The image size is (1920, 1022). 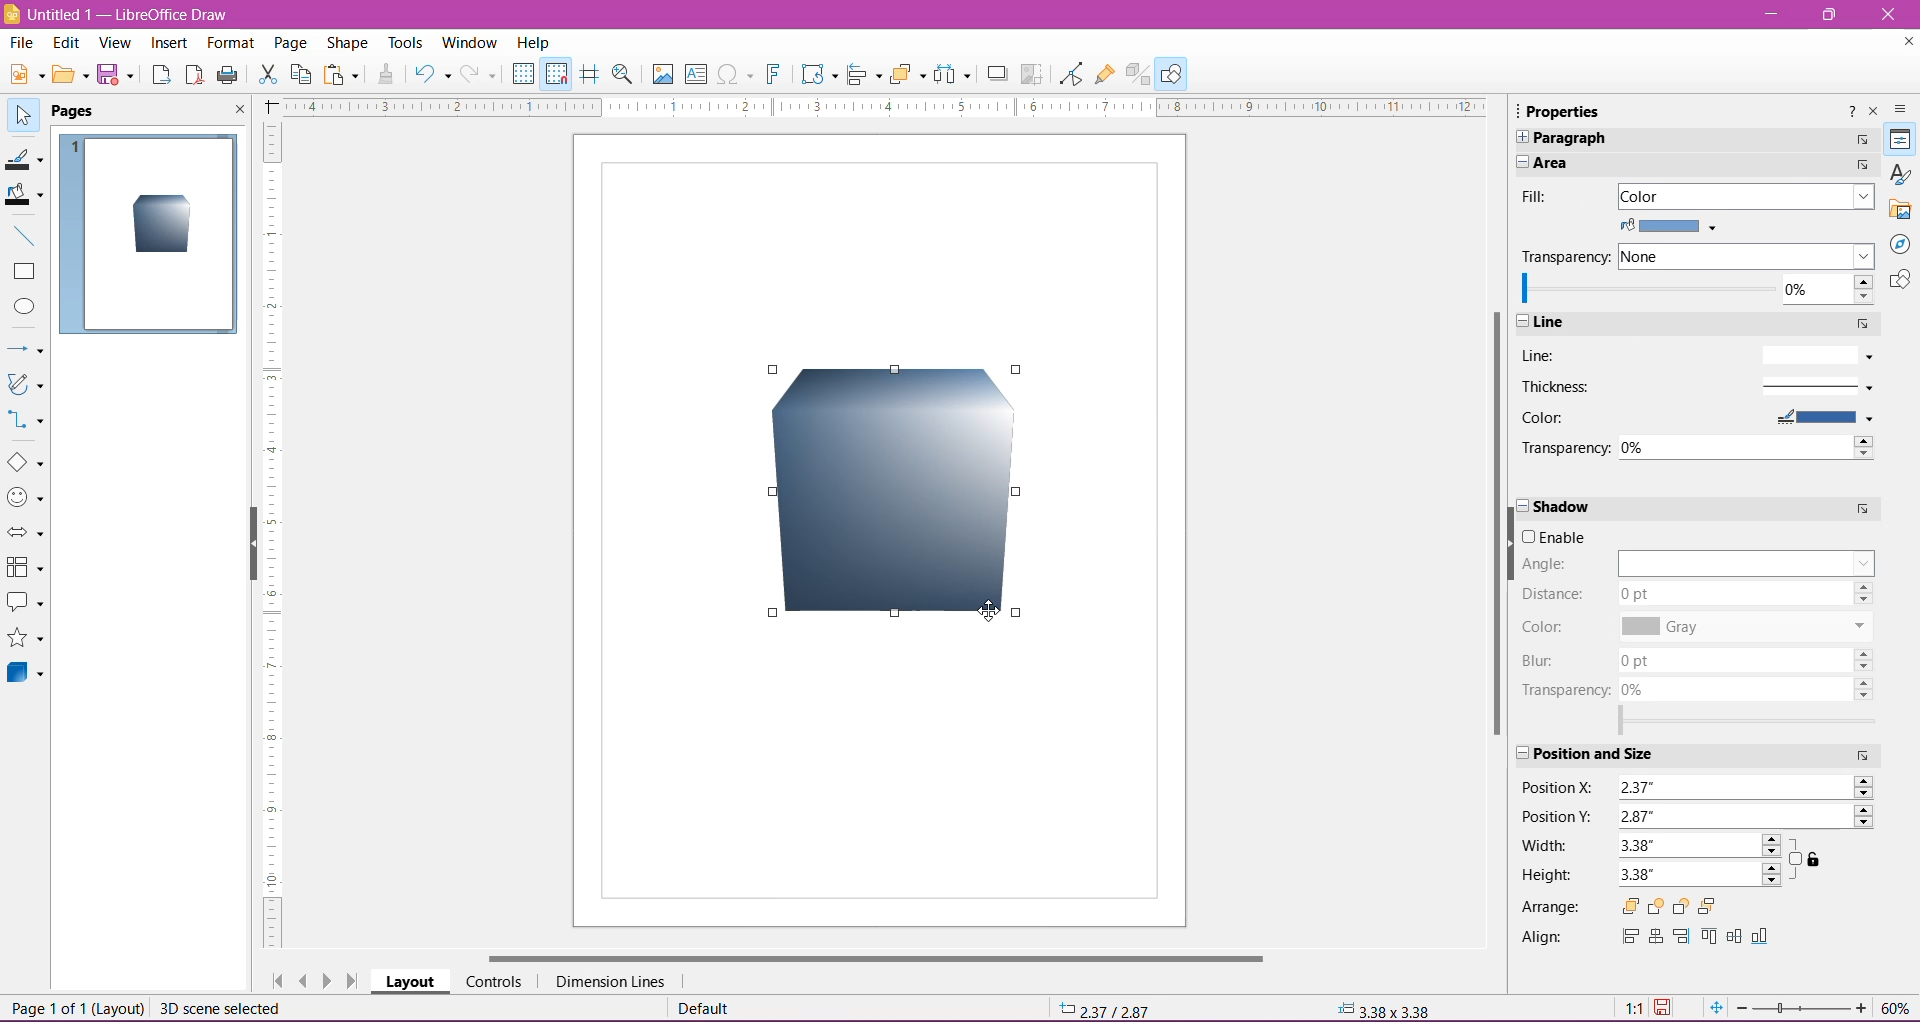 I want to click on Set Shadow distance, so click(x=1749, y=595).